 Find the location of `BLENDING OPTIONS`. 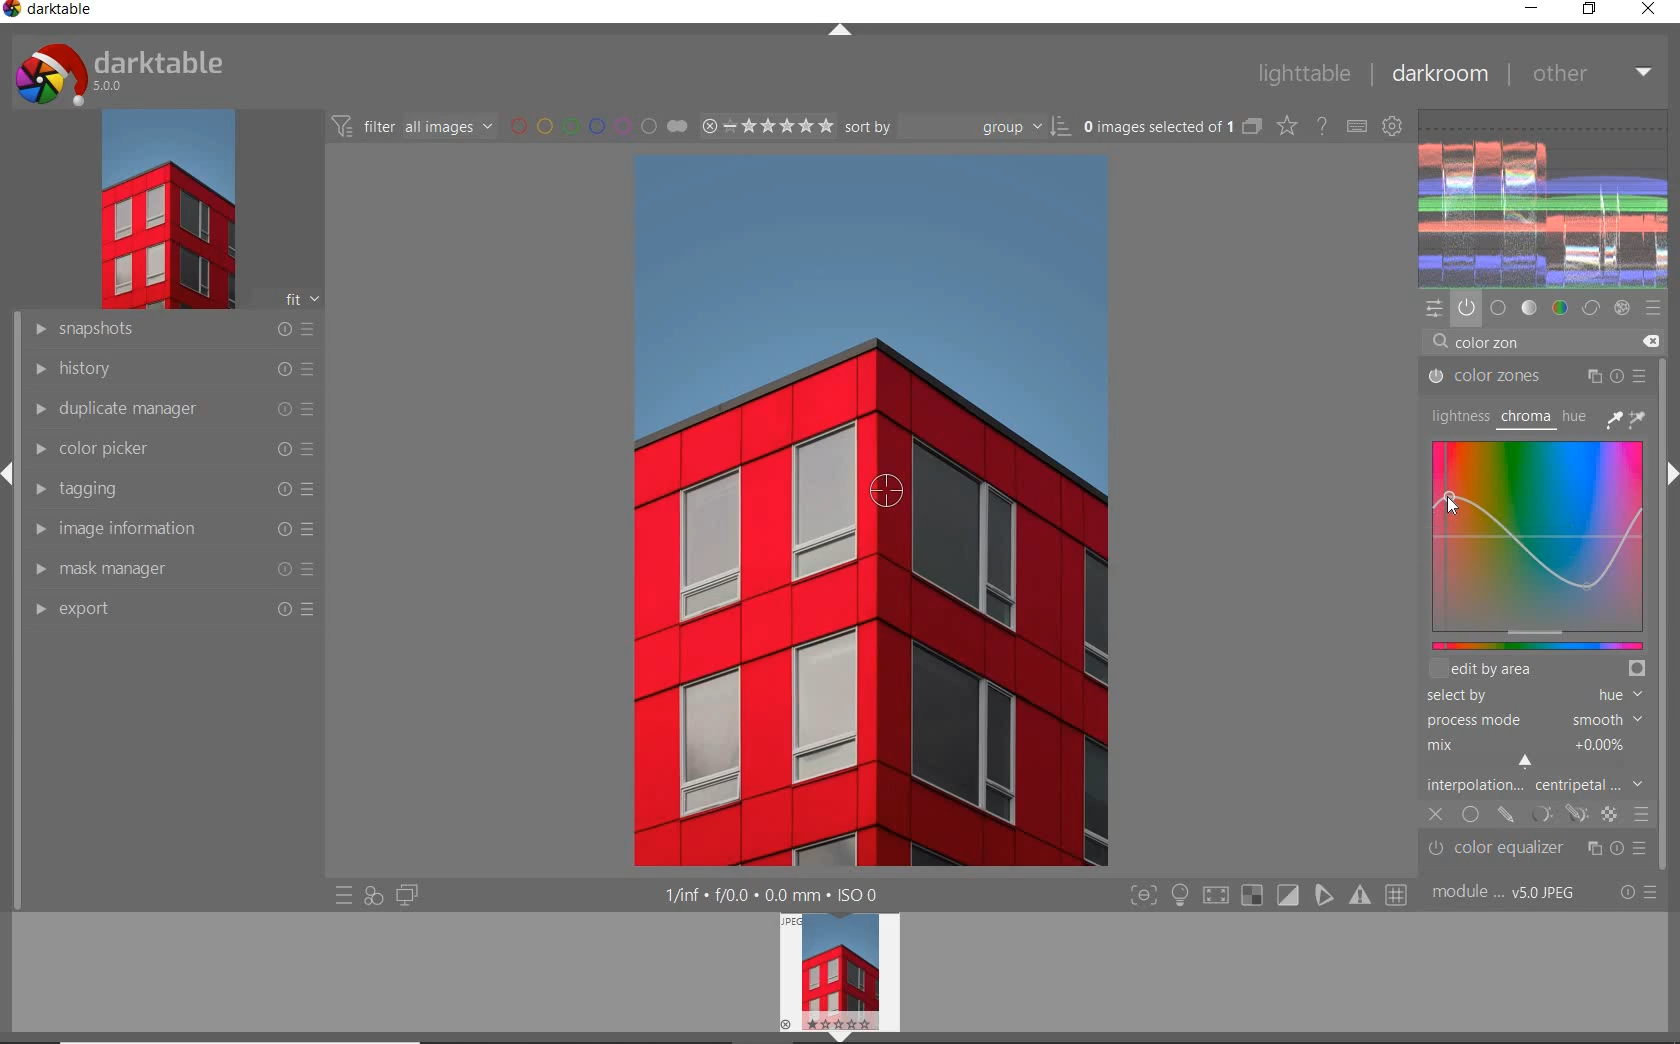

BLENDING OPTIONS is located at coordinates (1642, 813).